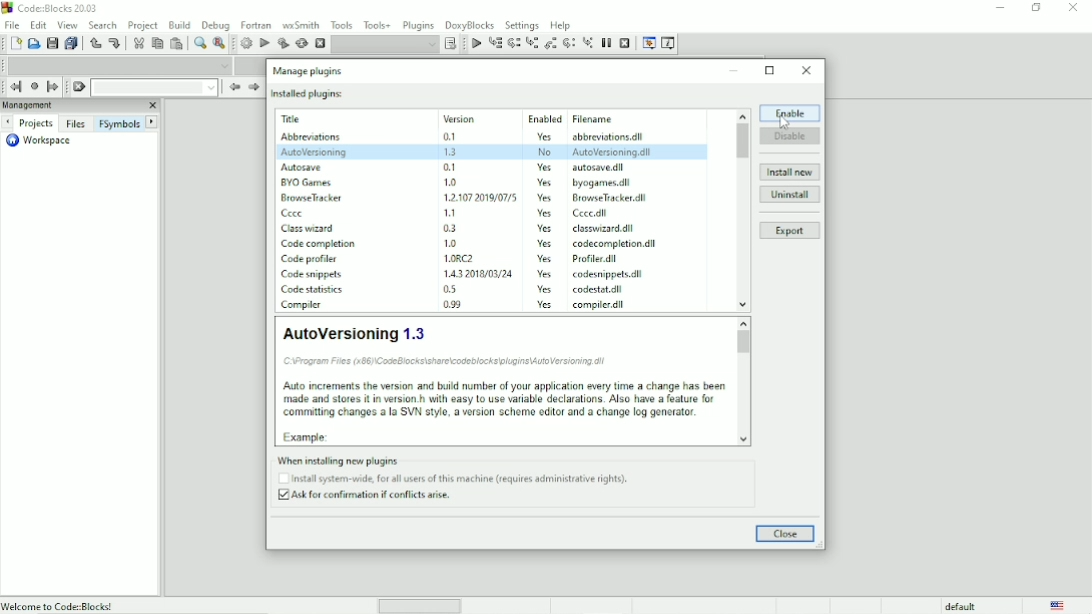  Describe the element at coordinates (309, 274) in the screenshot. I see `plugin ` at that location.